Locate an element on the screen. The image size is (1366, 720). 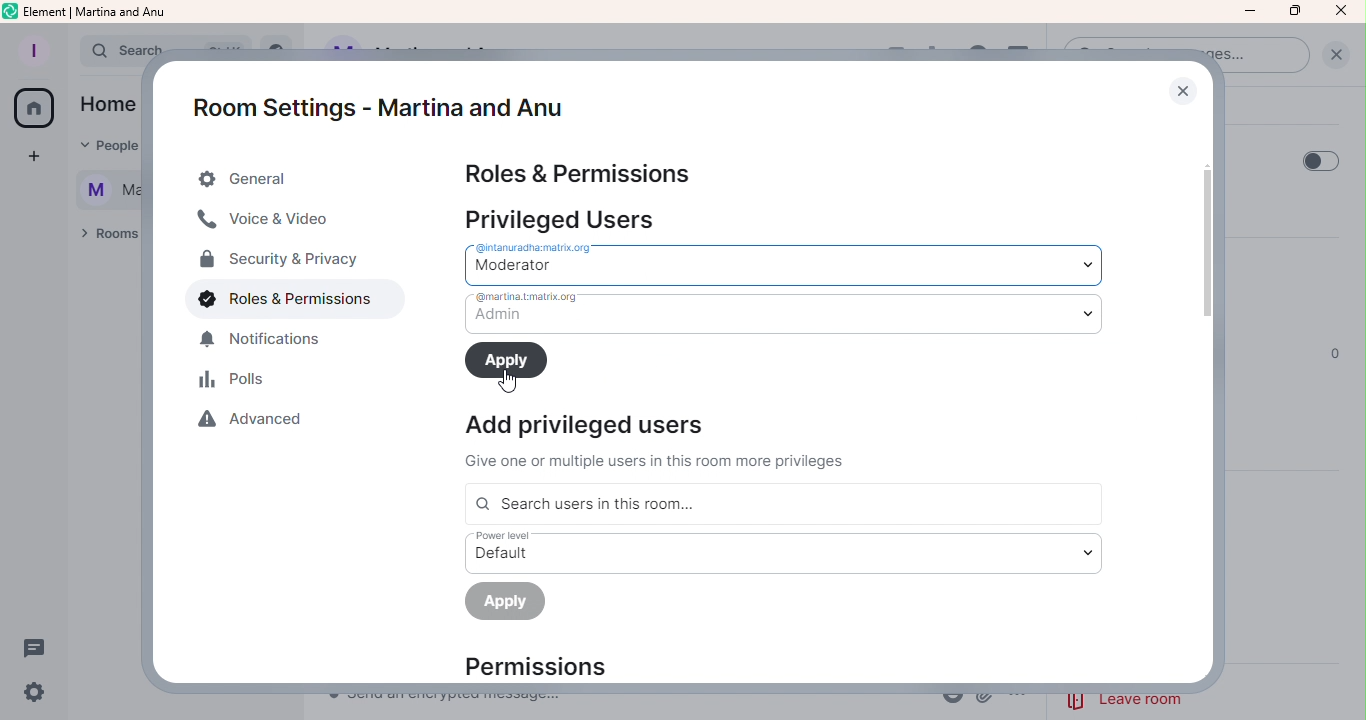
Settings is located at coordinates (37, 692).